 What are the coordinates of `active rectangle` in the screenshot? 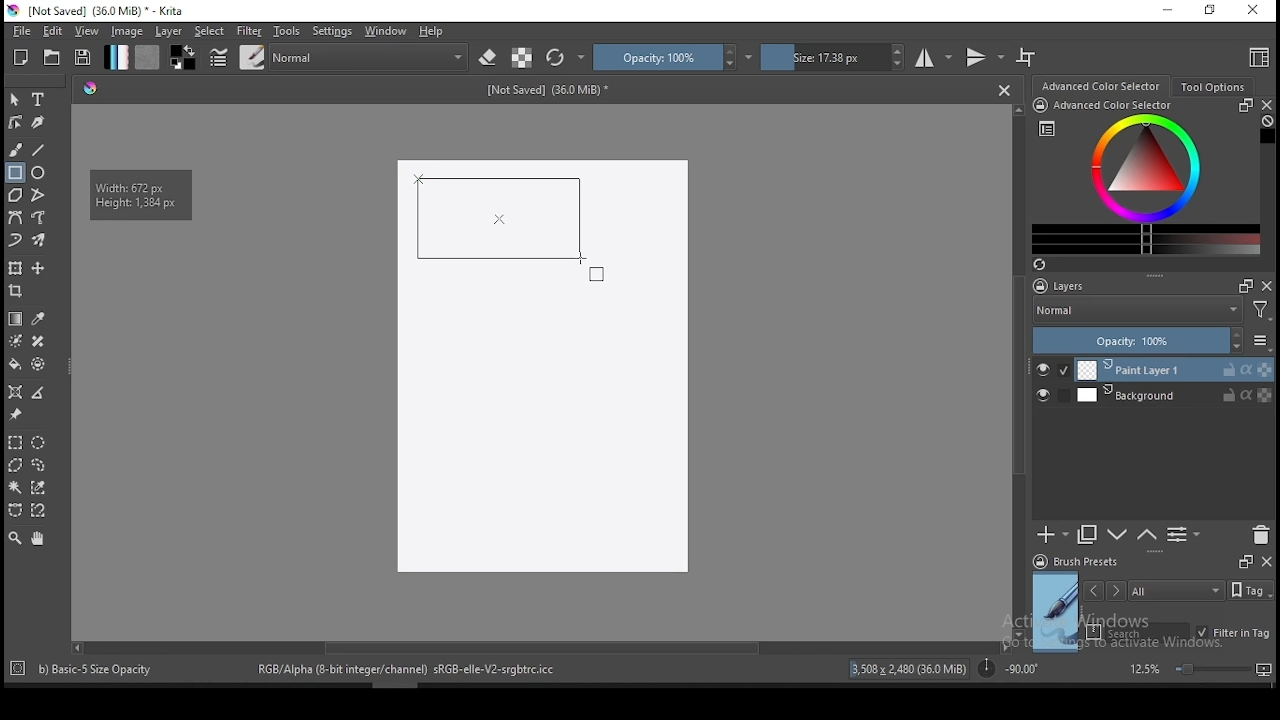 It's located at (496, 218).